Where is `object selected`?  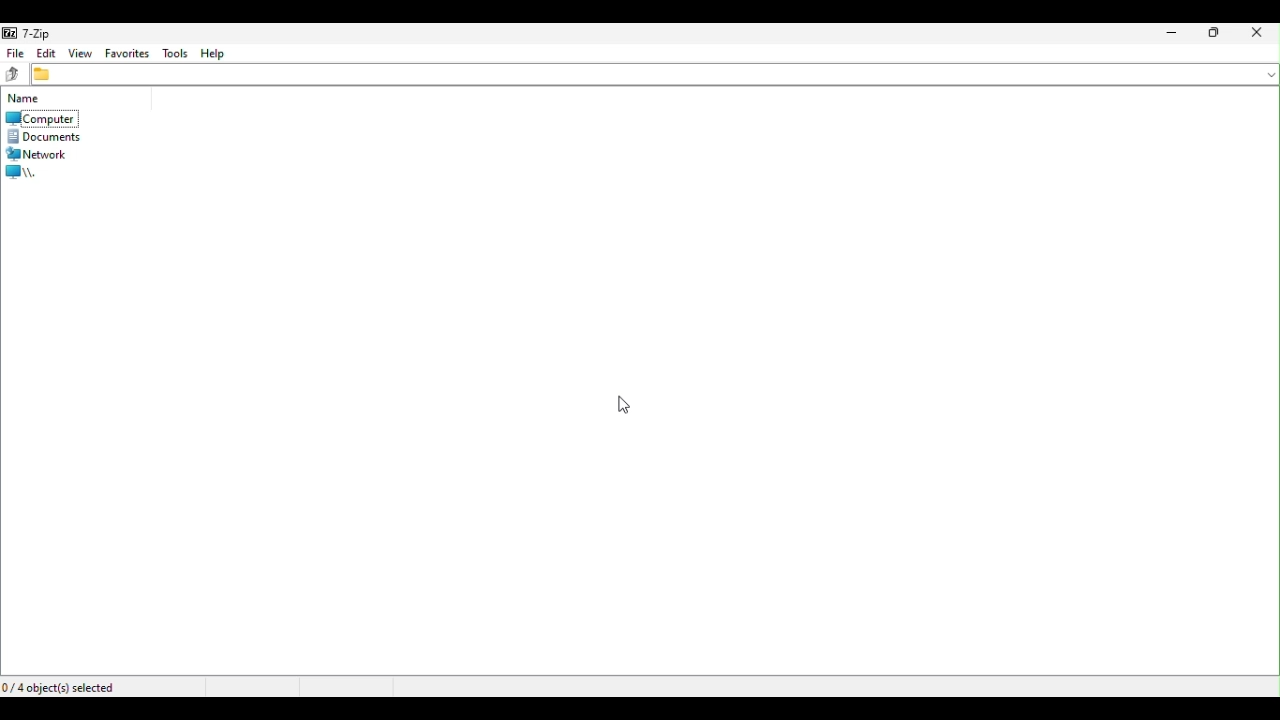
object selected is located at coordinates (82, 687).